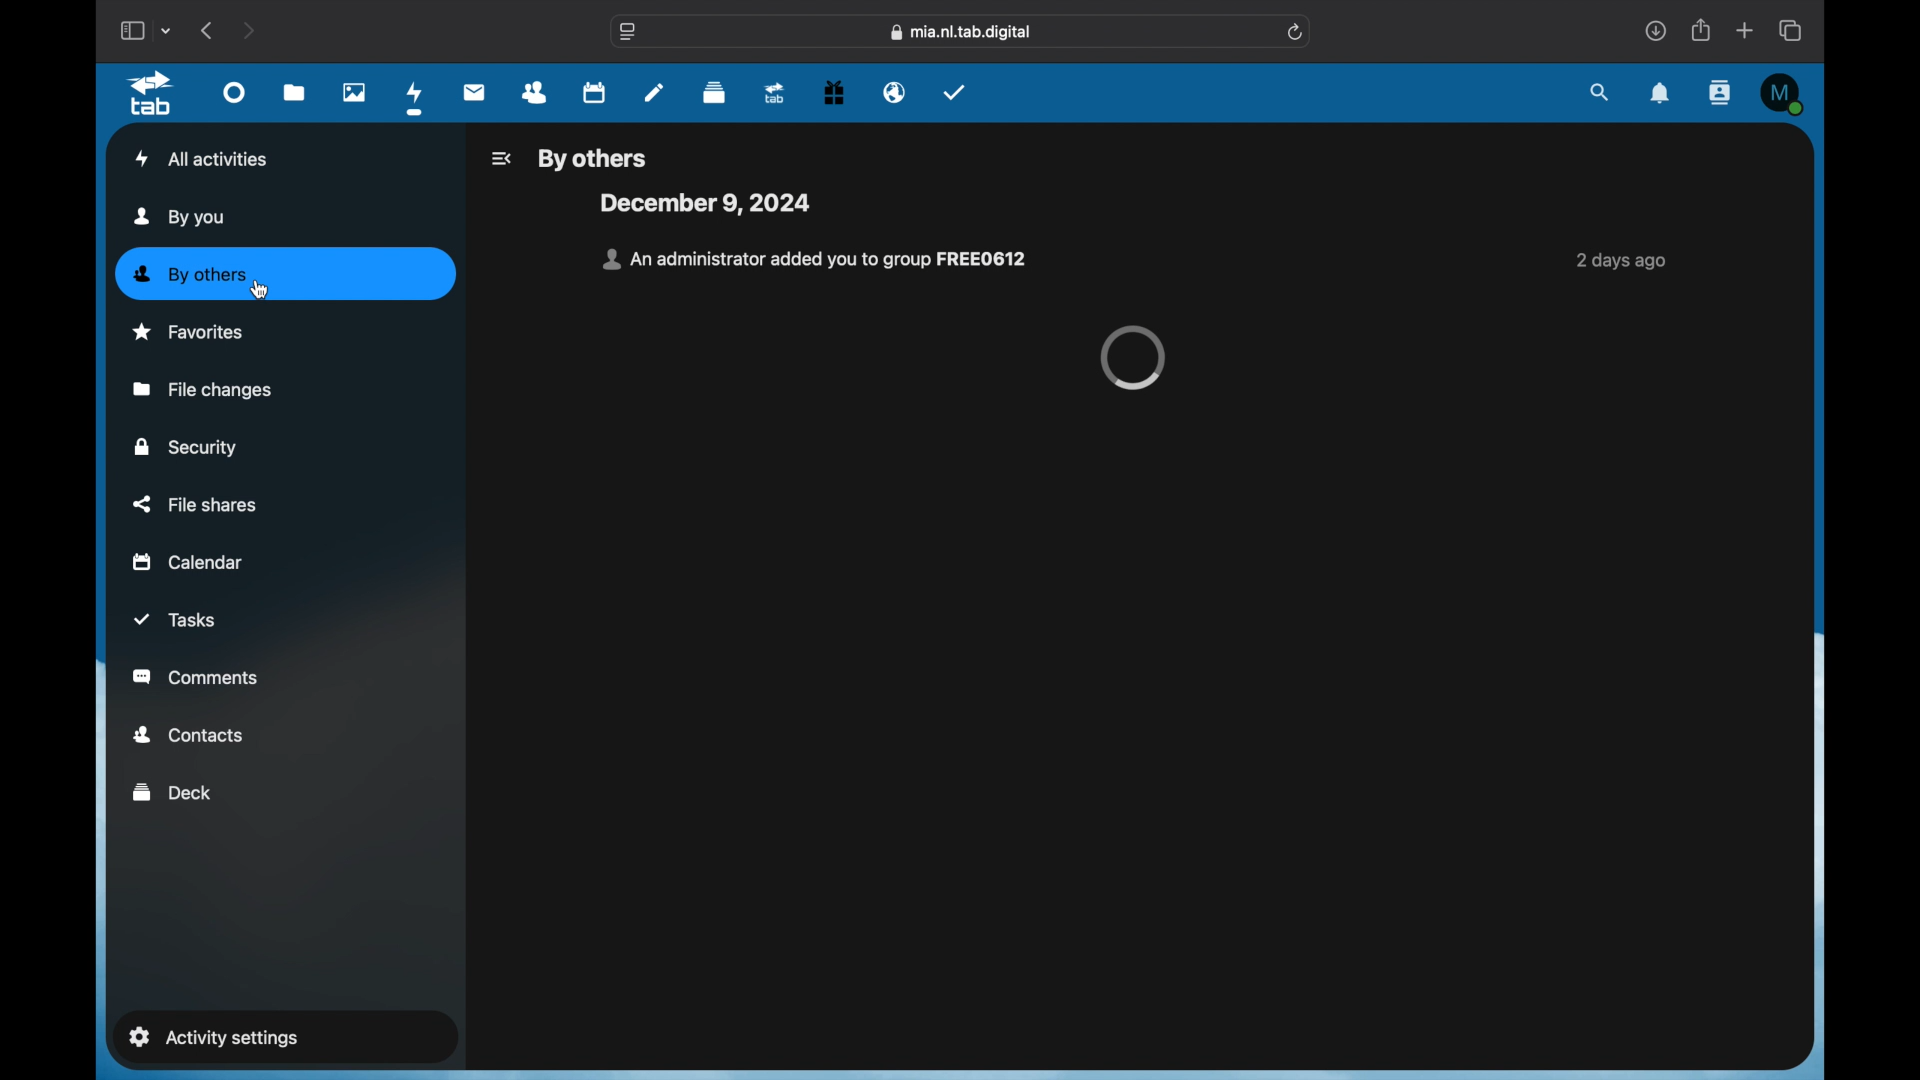 Image resolution: width=1920 pixels, height=1080 pixels. What do you see at coordinates (776, 93) in the screenshot?
I see `tab` at bounding box center [776, 93].